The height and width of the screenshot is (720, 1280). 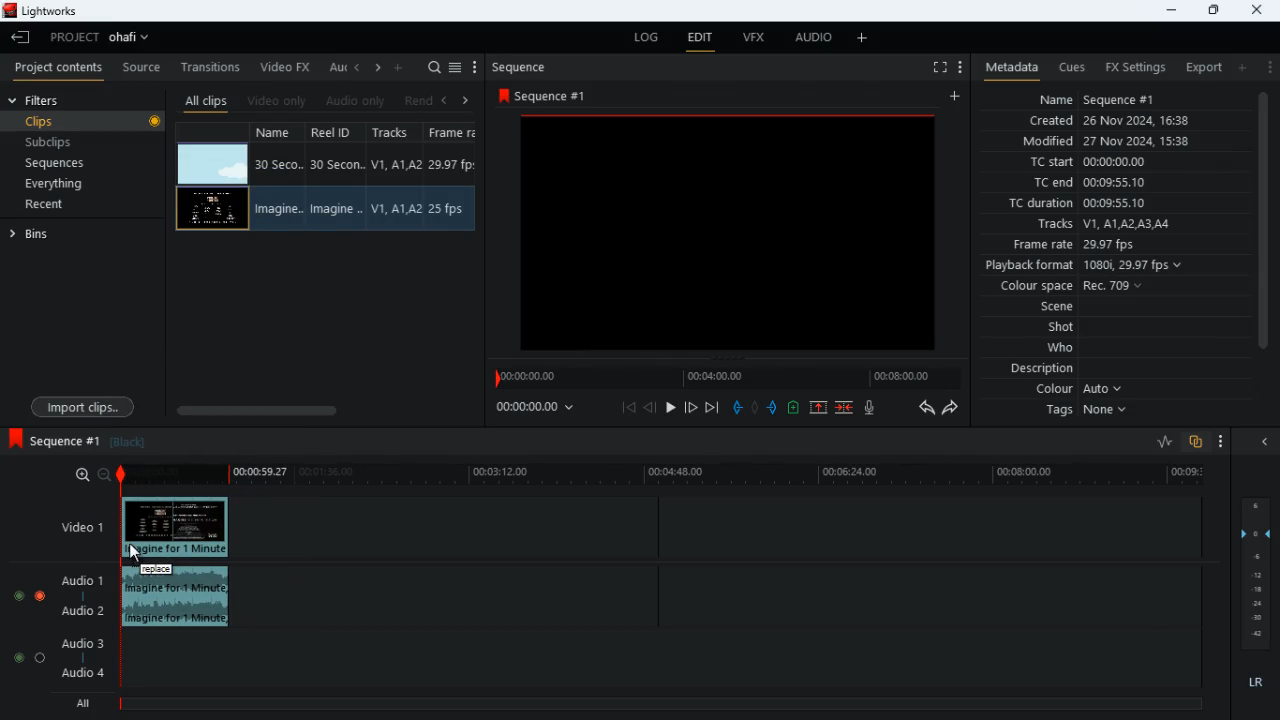 I want to click on tracks, so click(x=396, y=177).